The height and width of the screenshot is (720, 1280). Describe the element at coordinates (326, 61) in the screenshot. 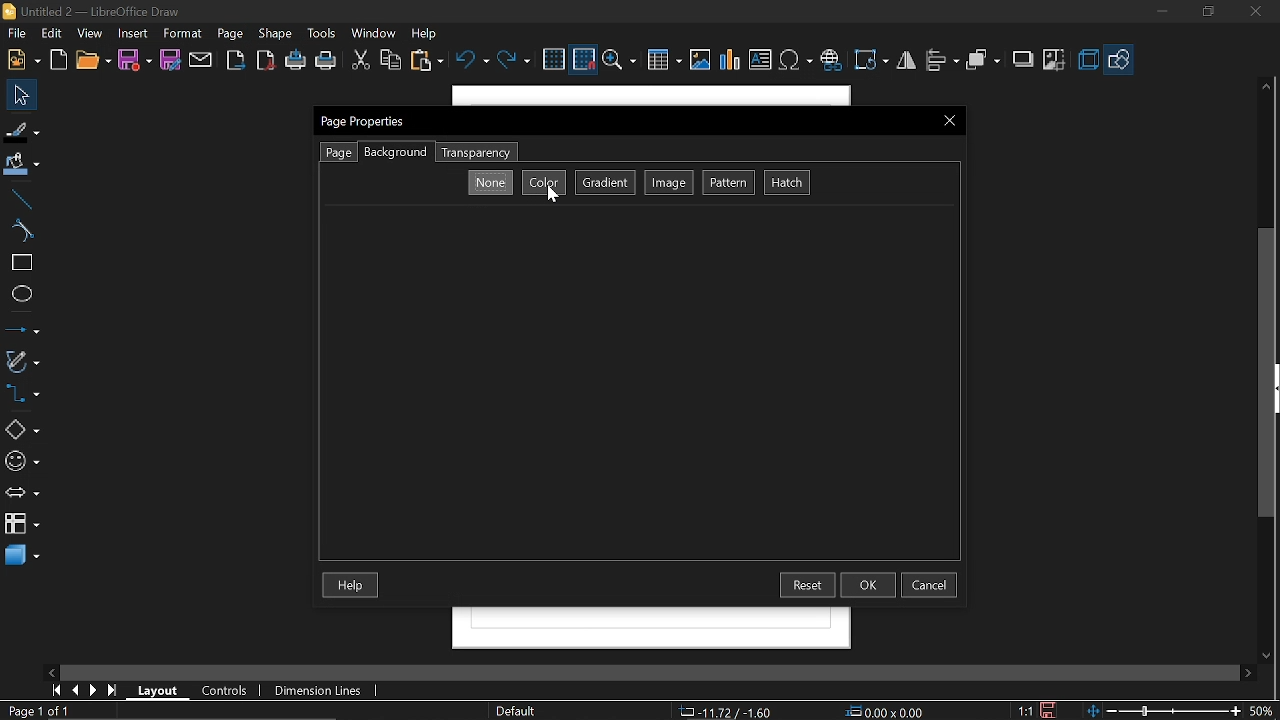

I see `Print` at that location.